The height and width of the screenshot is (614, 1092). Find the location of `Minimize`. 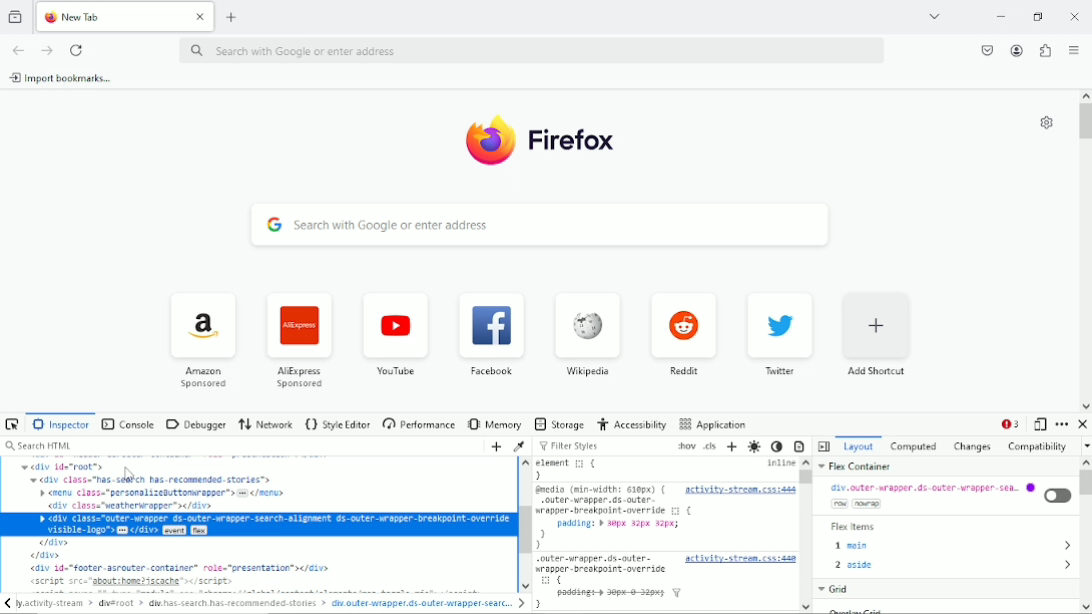

Minimize is located at coordinates (999, 15).